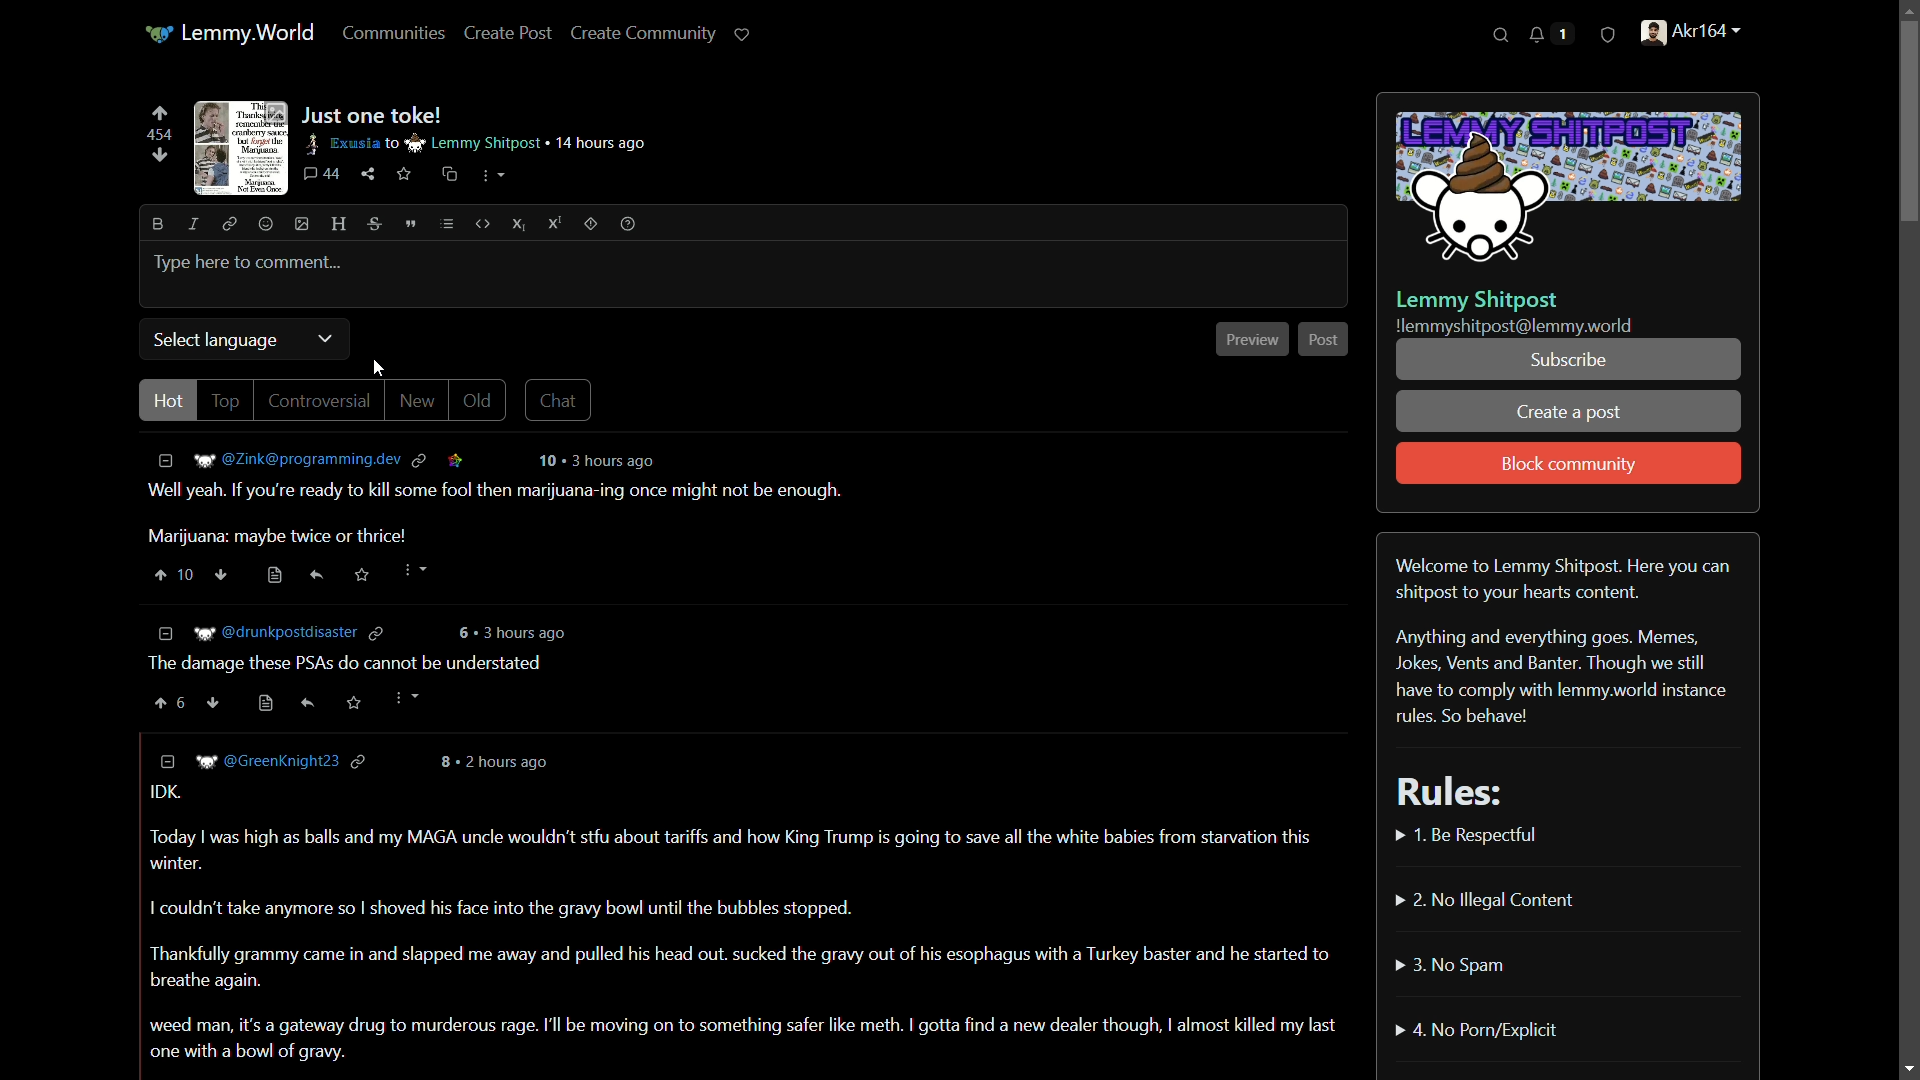 The width and height of the screenshot is (1920, 1080). What do you see at coordinates (225, 575) in the screenshot?
I see `downvote` at bounding box center [225, 575].